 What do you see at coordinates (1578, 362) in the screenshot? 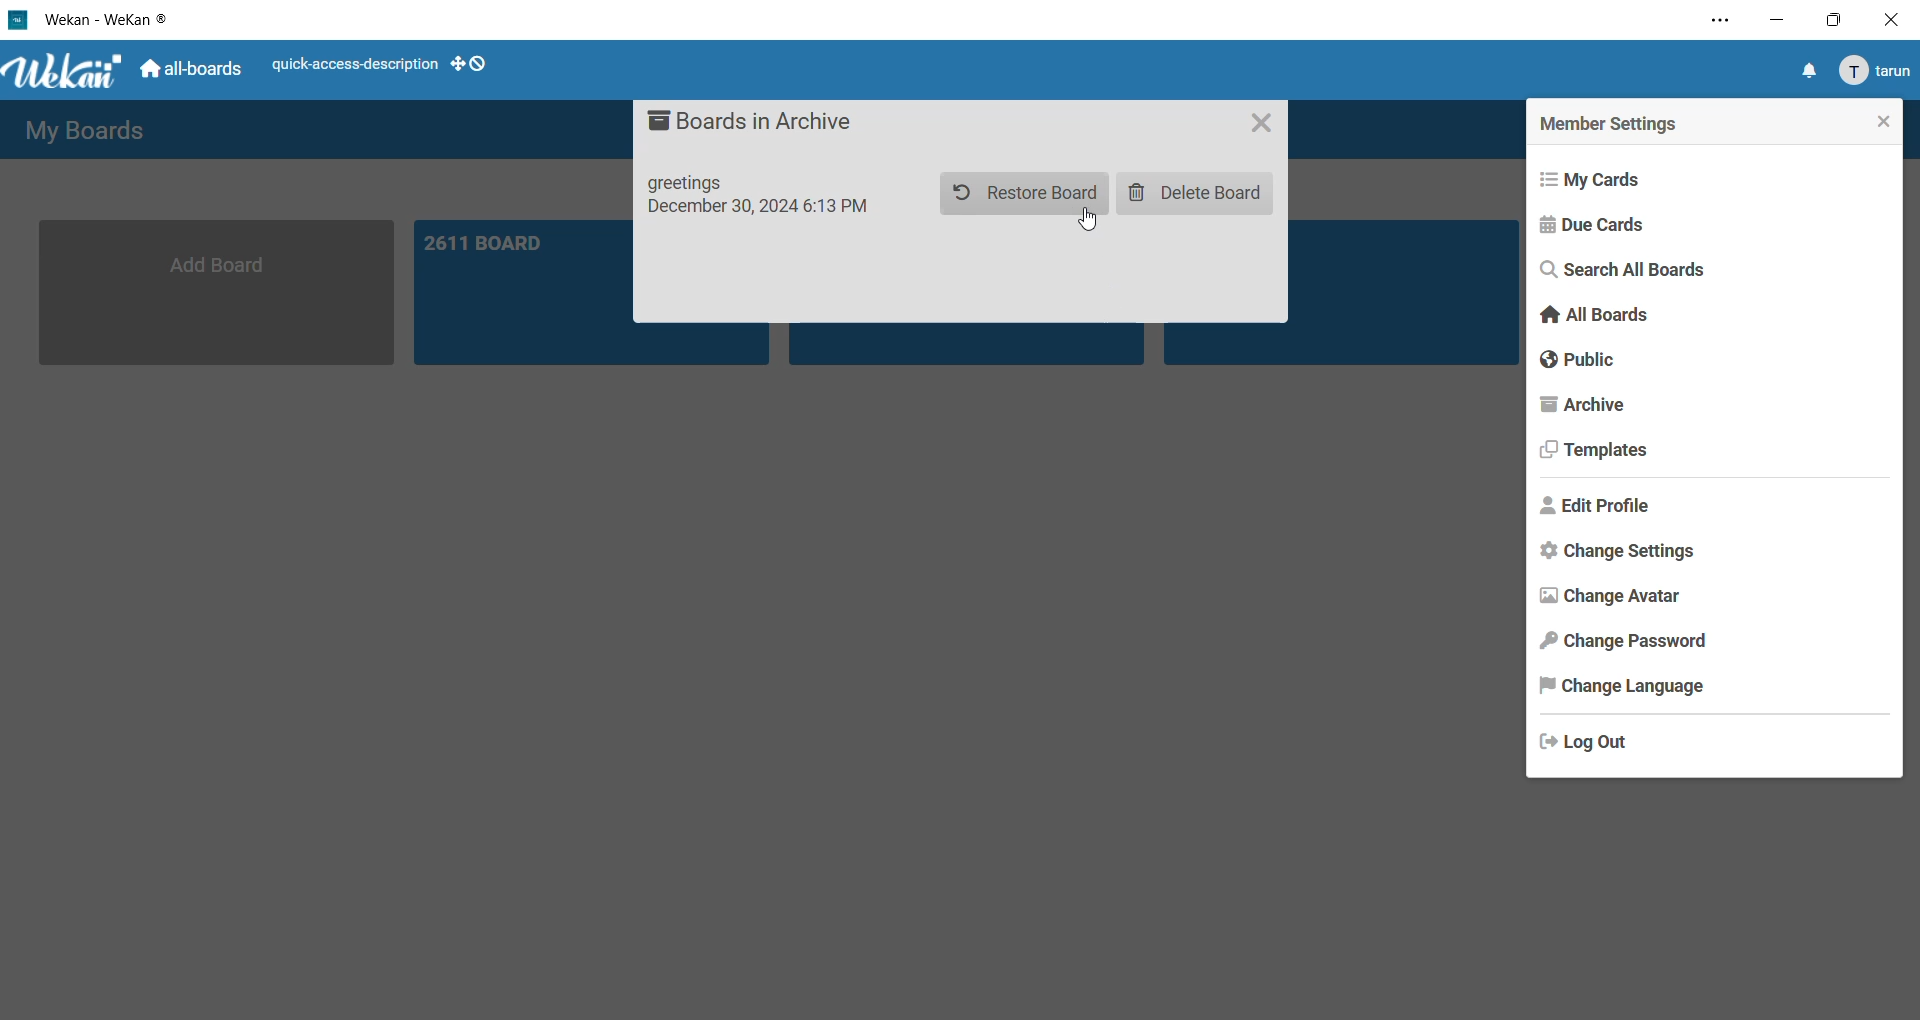
I see `public` at bounding box center [1578, 362].